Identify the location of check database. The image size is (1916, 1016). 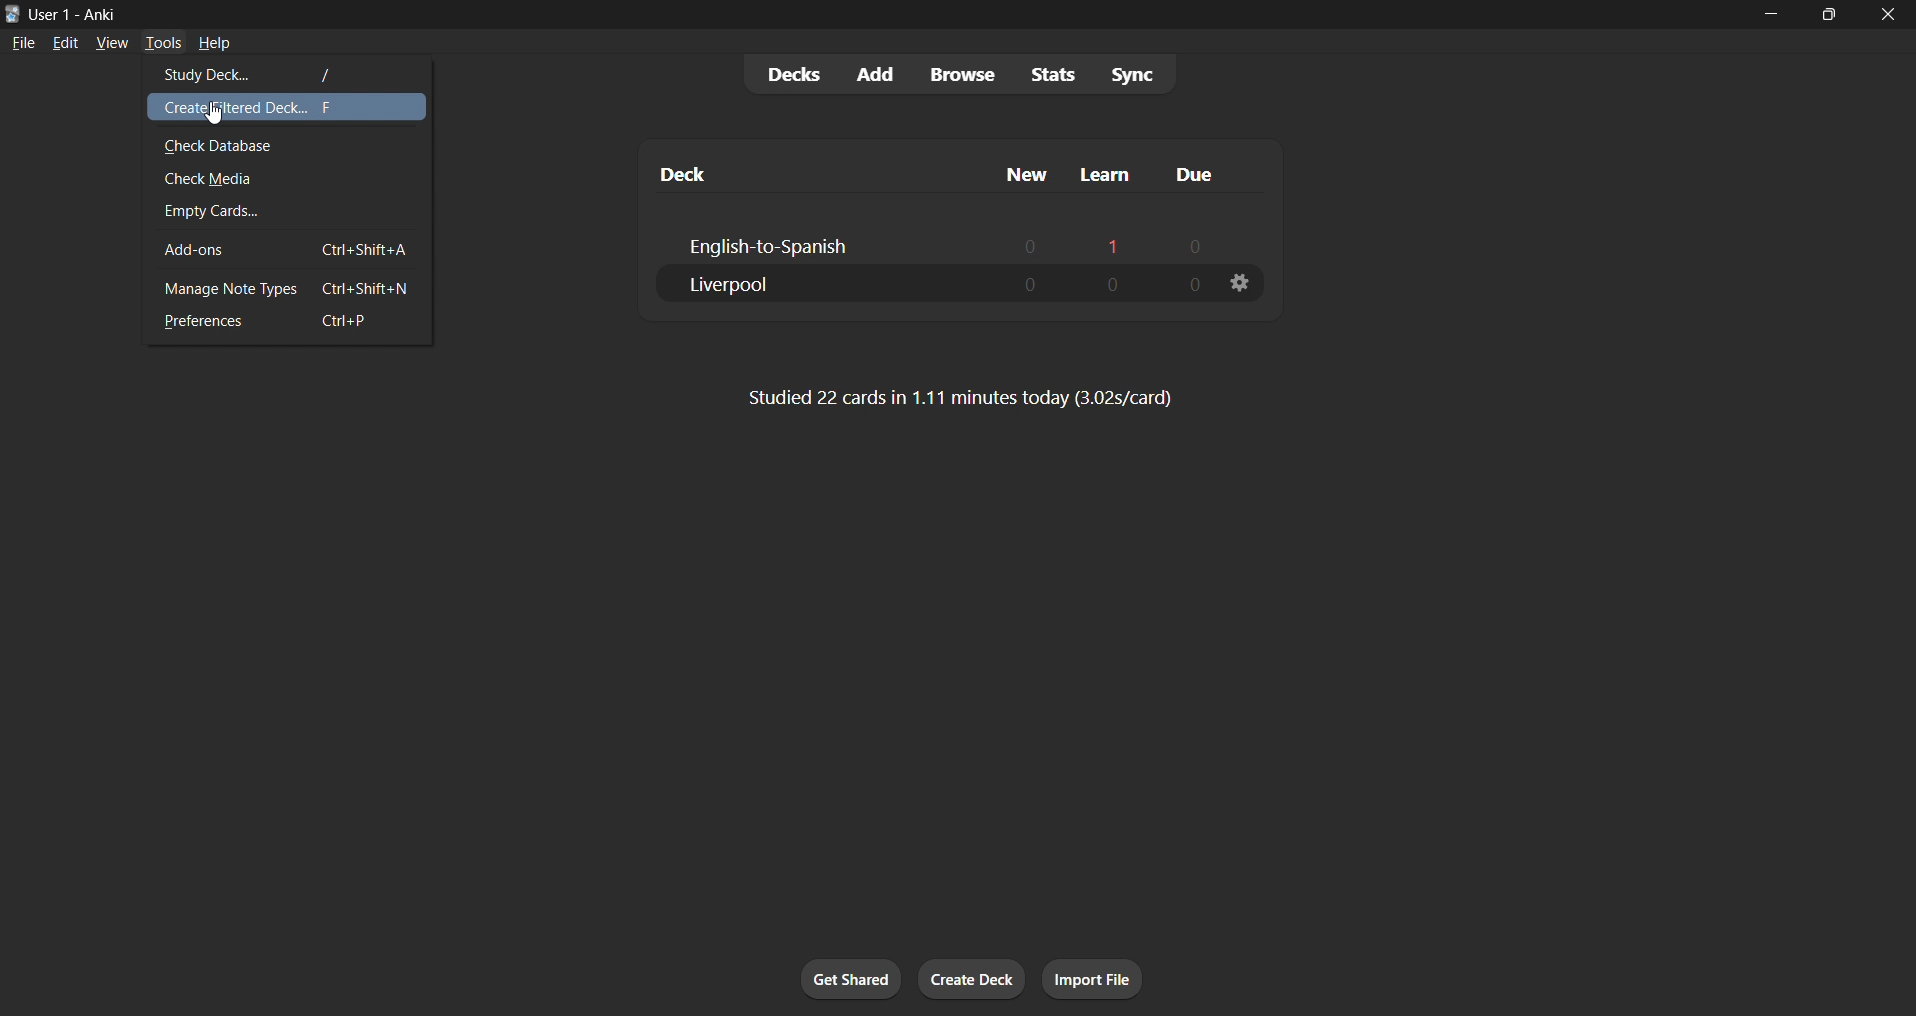
(277, 144).